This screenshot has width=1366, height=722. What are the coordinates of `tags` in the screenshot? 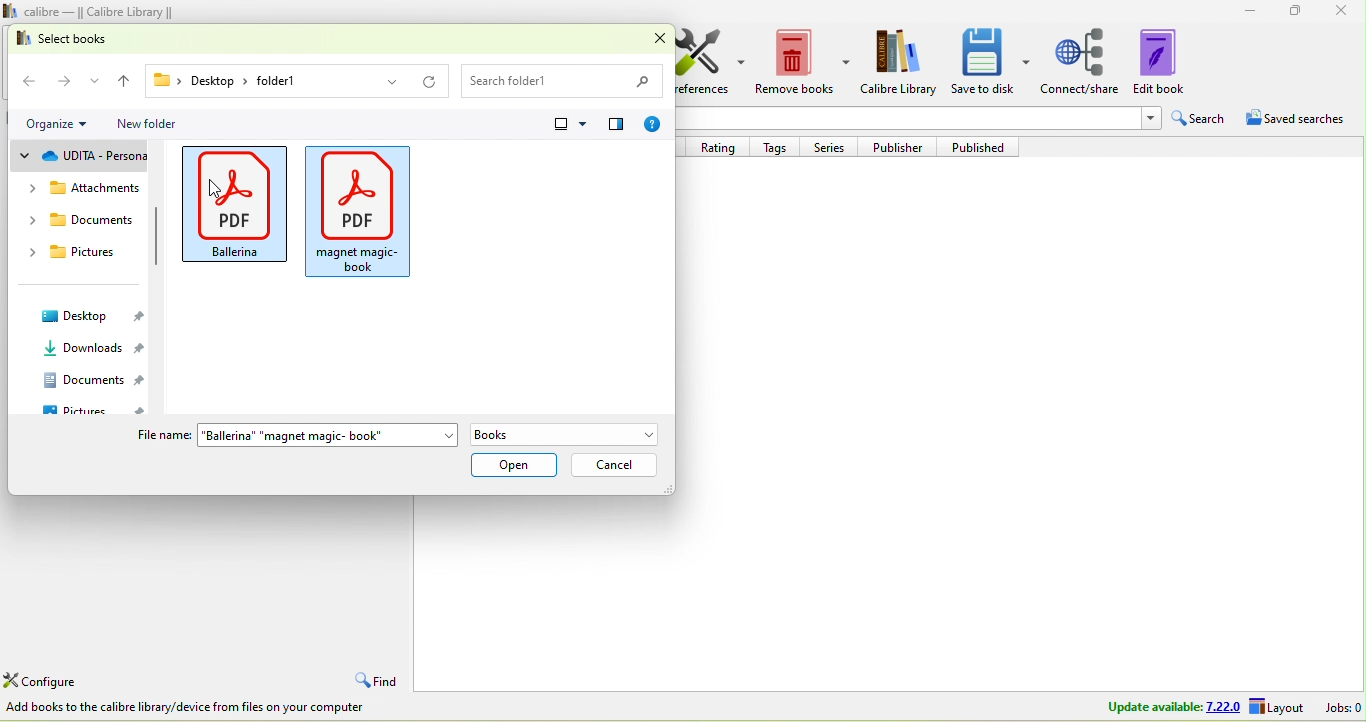 It's located at (781, 147).